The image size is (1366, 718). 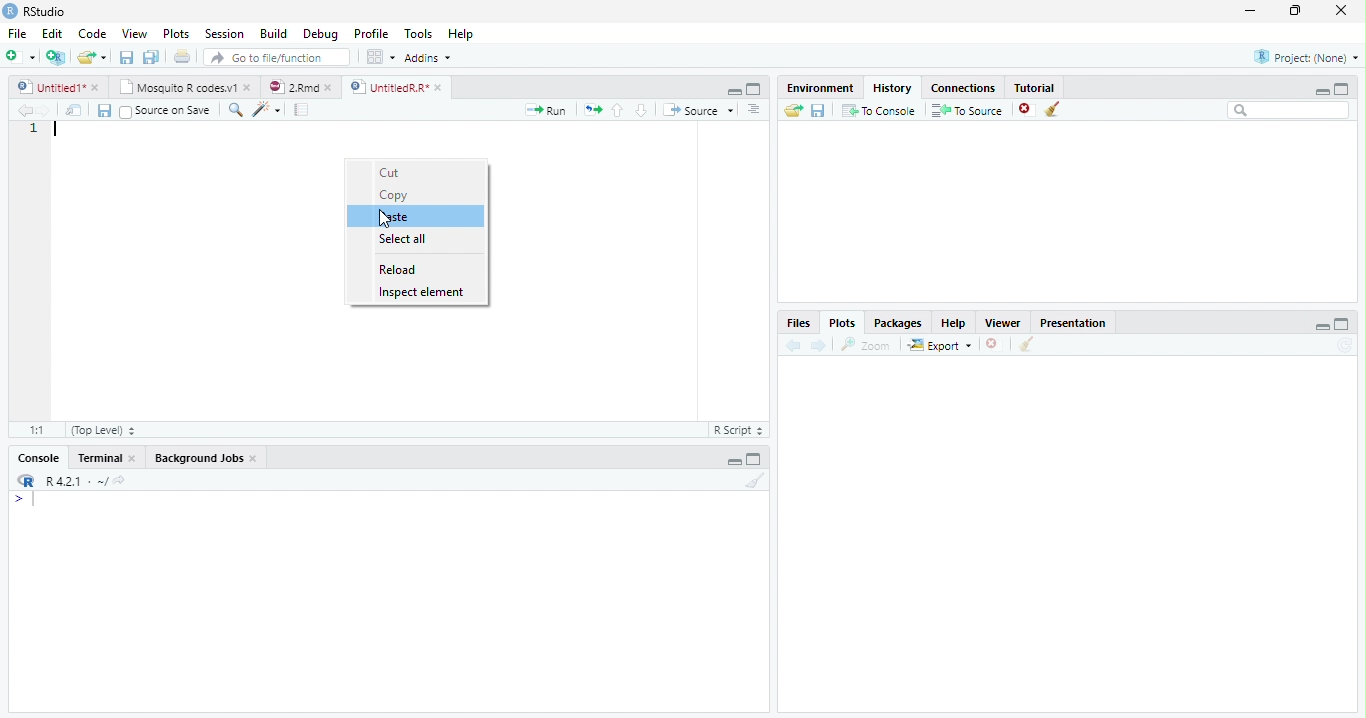 What do you see at coordinates (392, 173) in the screenshot?
I see `Cut` at bounding box center [392, 173].